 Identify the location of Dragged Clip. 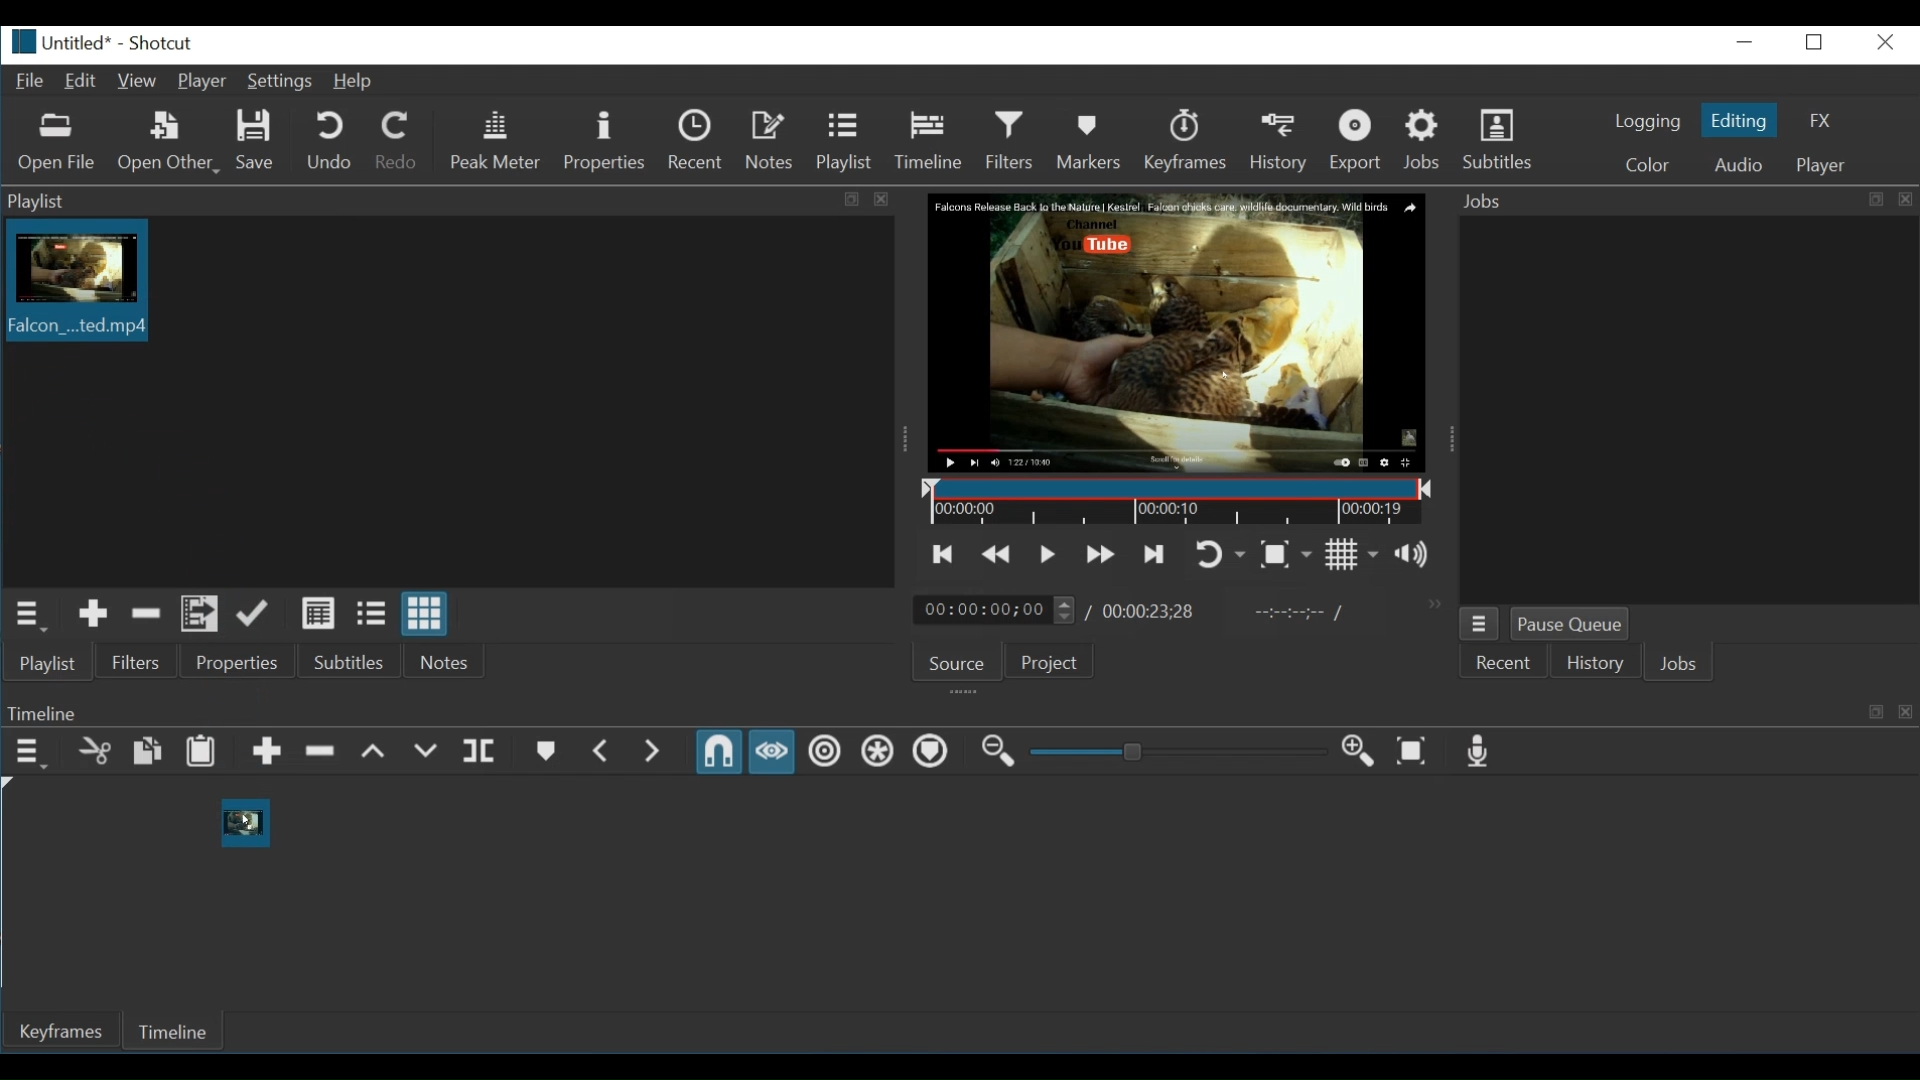
(244, 821).